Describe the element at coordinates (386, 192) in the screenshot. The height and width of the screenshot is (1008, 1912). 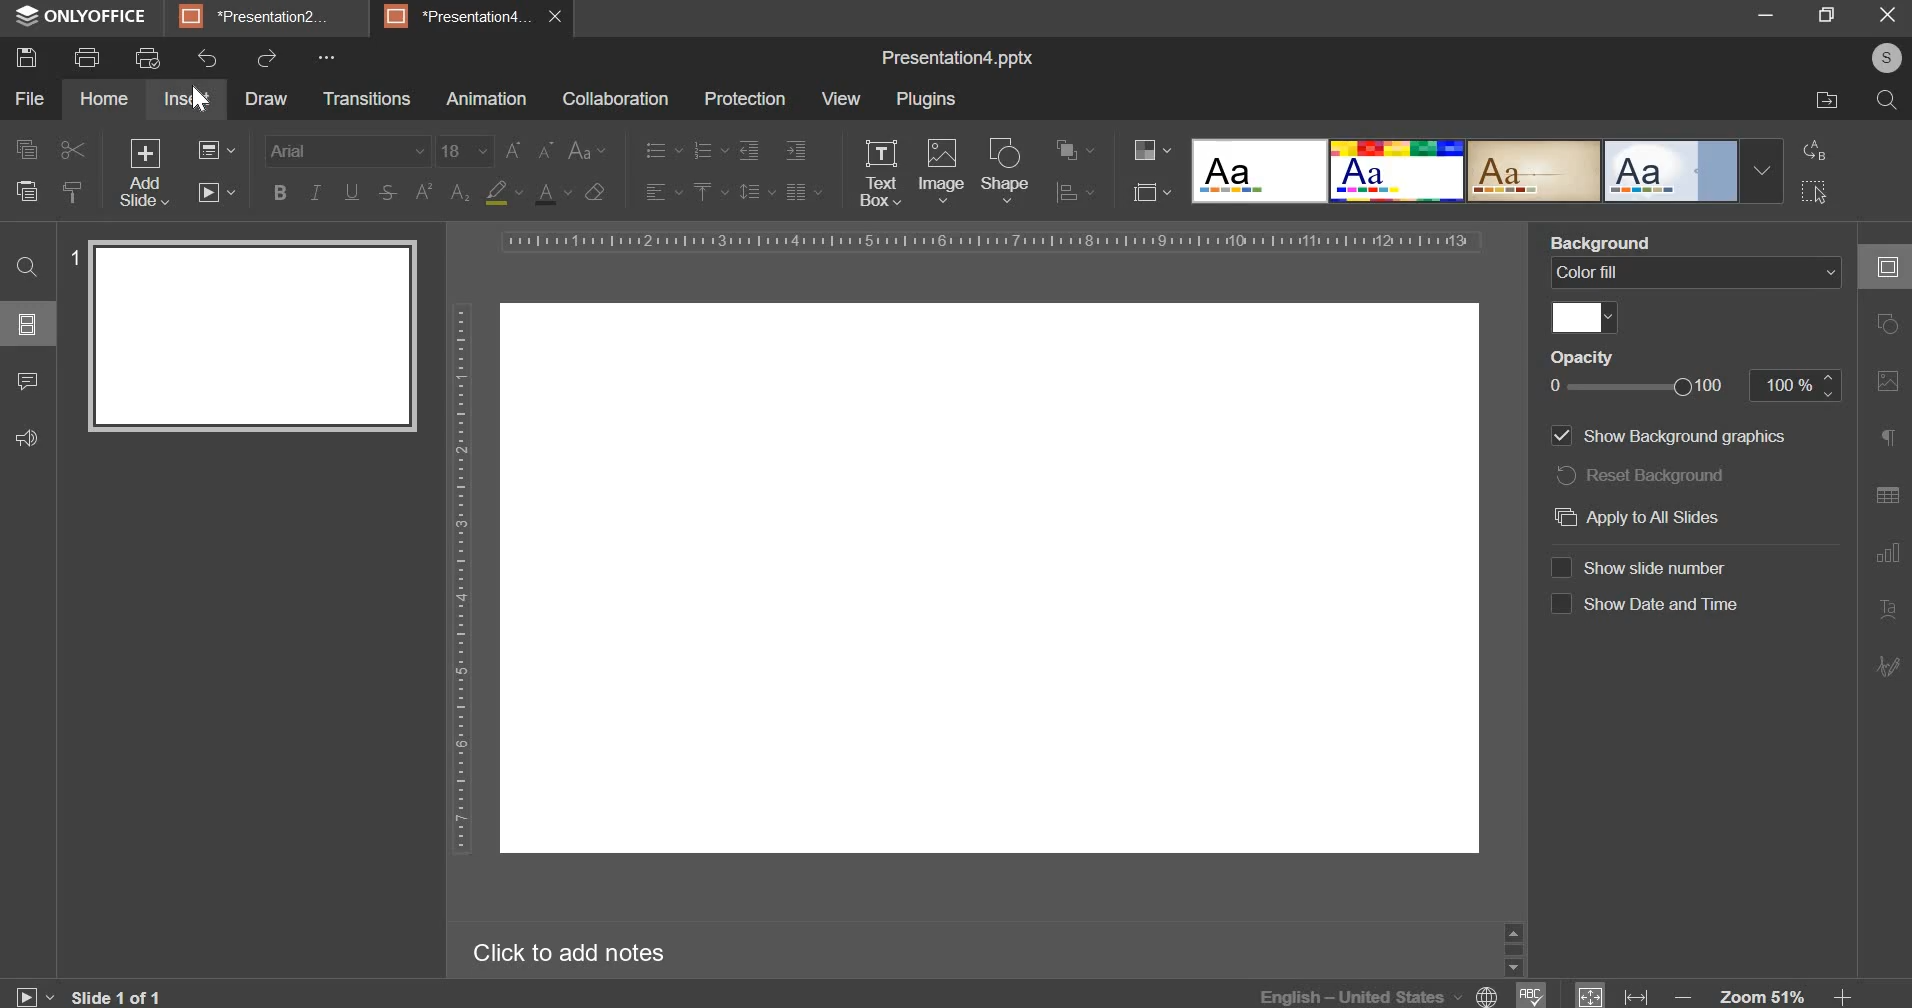
I see `strikethrough` at that location.